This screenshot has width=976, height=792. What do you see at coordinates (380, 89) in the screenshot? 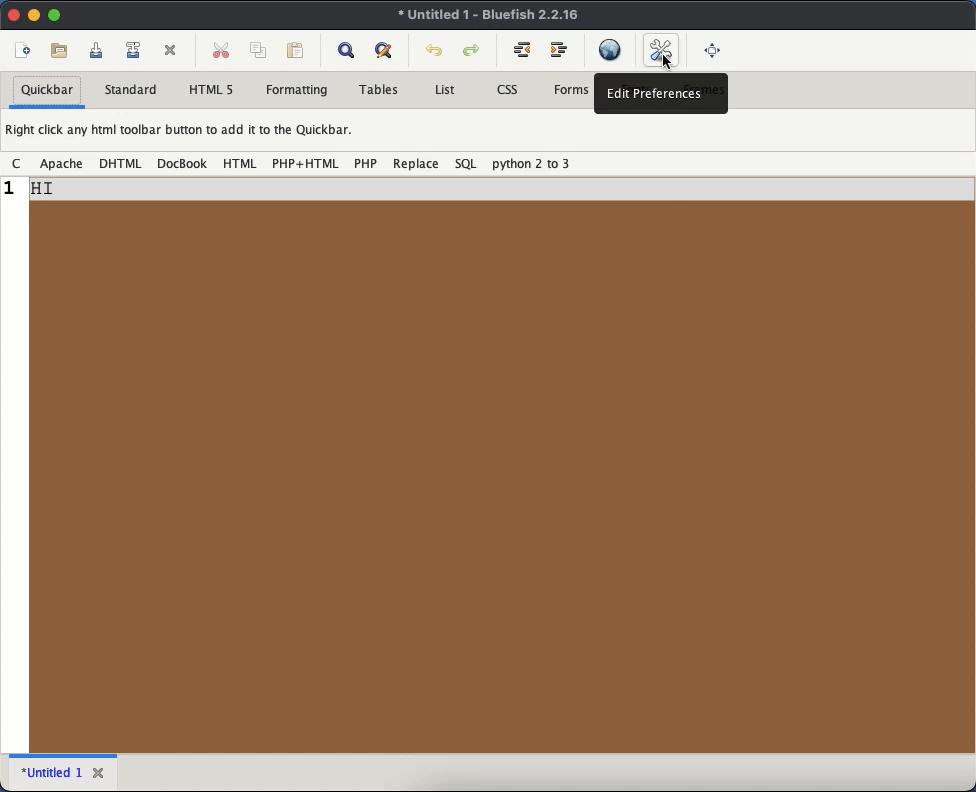
I see `tables` at bounding box center [380, 89].